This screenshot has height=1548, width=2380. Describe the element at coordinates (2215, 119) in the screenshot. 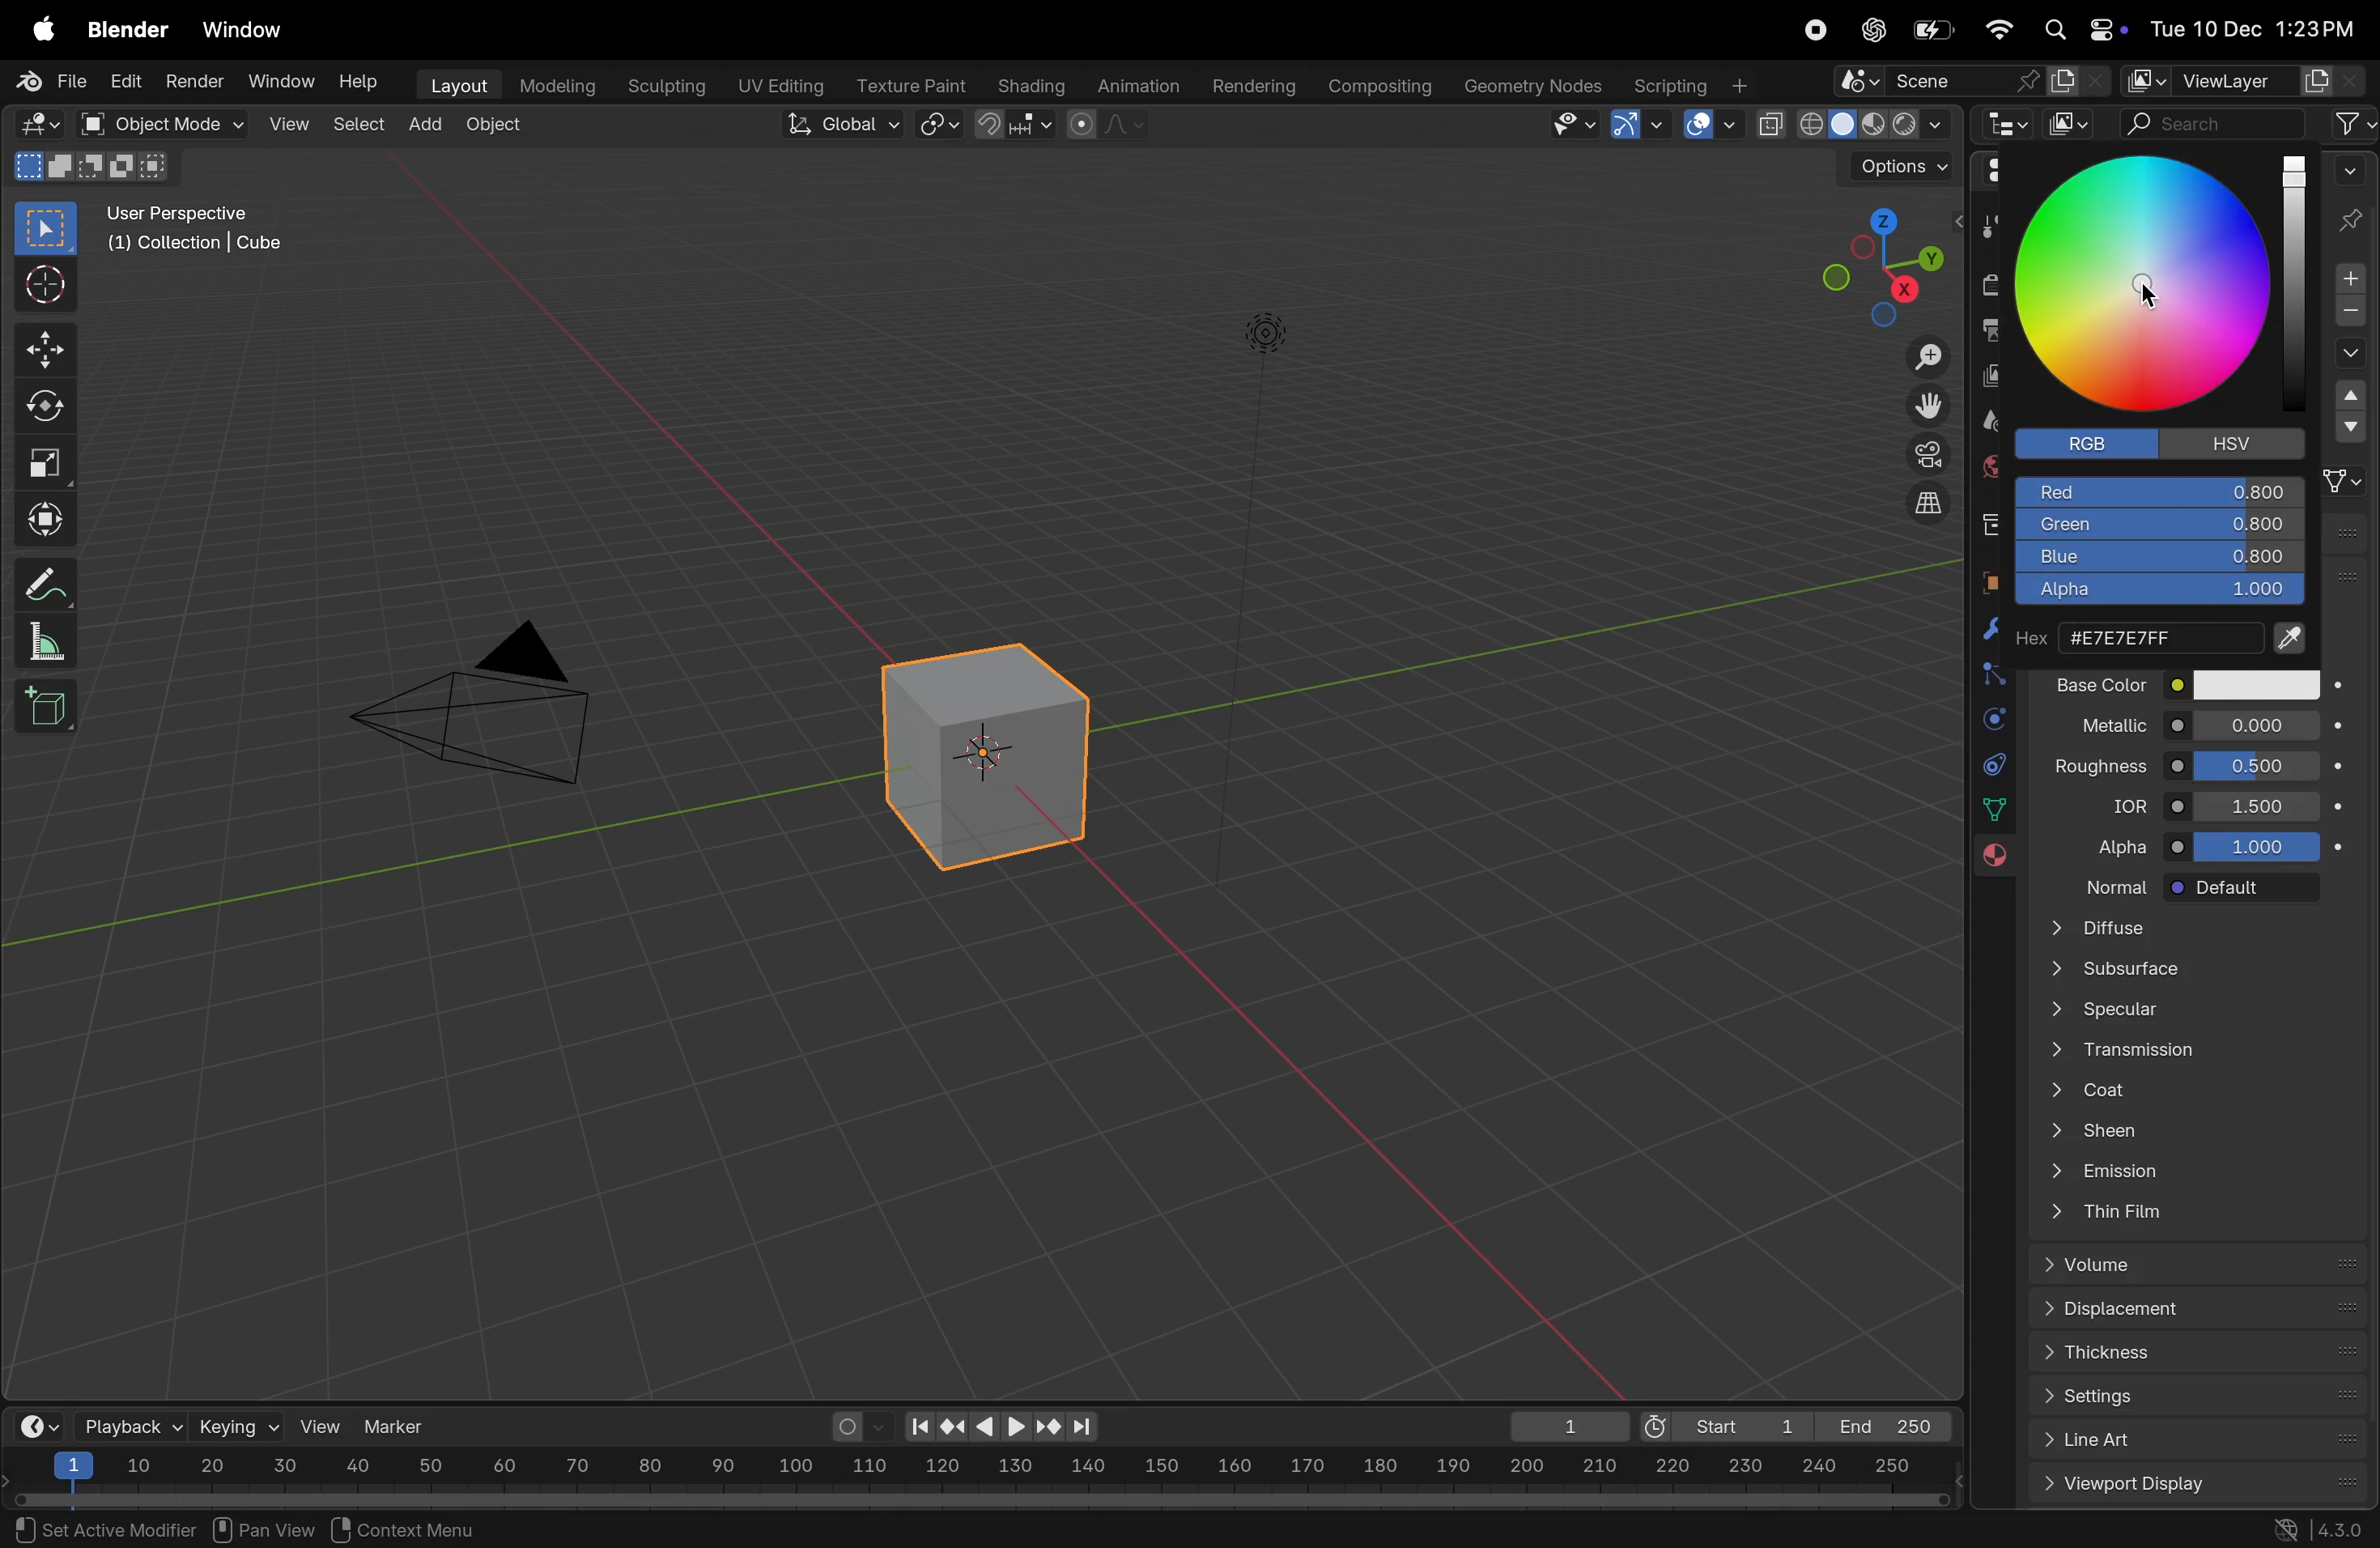

I see `search` at that location.